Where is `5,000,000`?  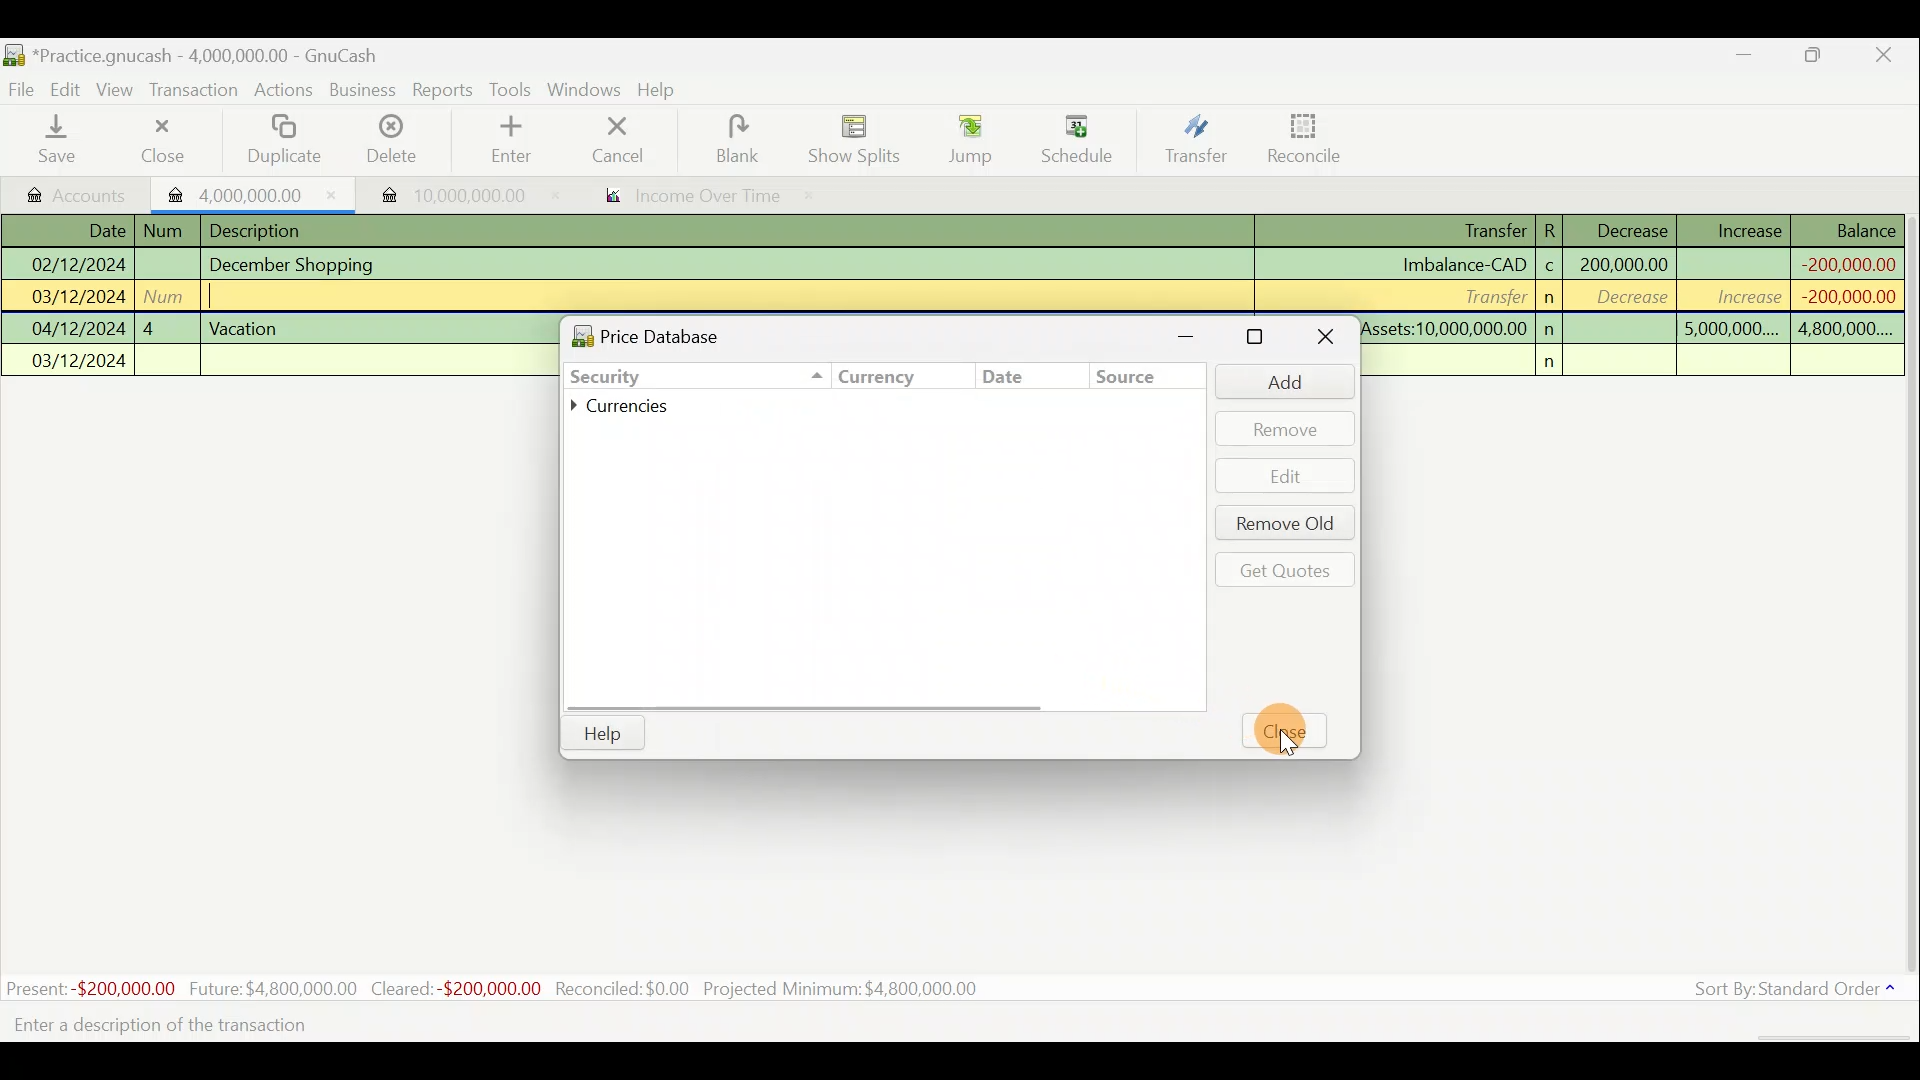
5,000,000 is located at coordinates (1731, 332).